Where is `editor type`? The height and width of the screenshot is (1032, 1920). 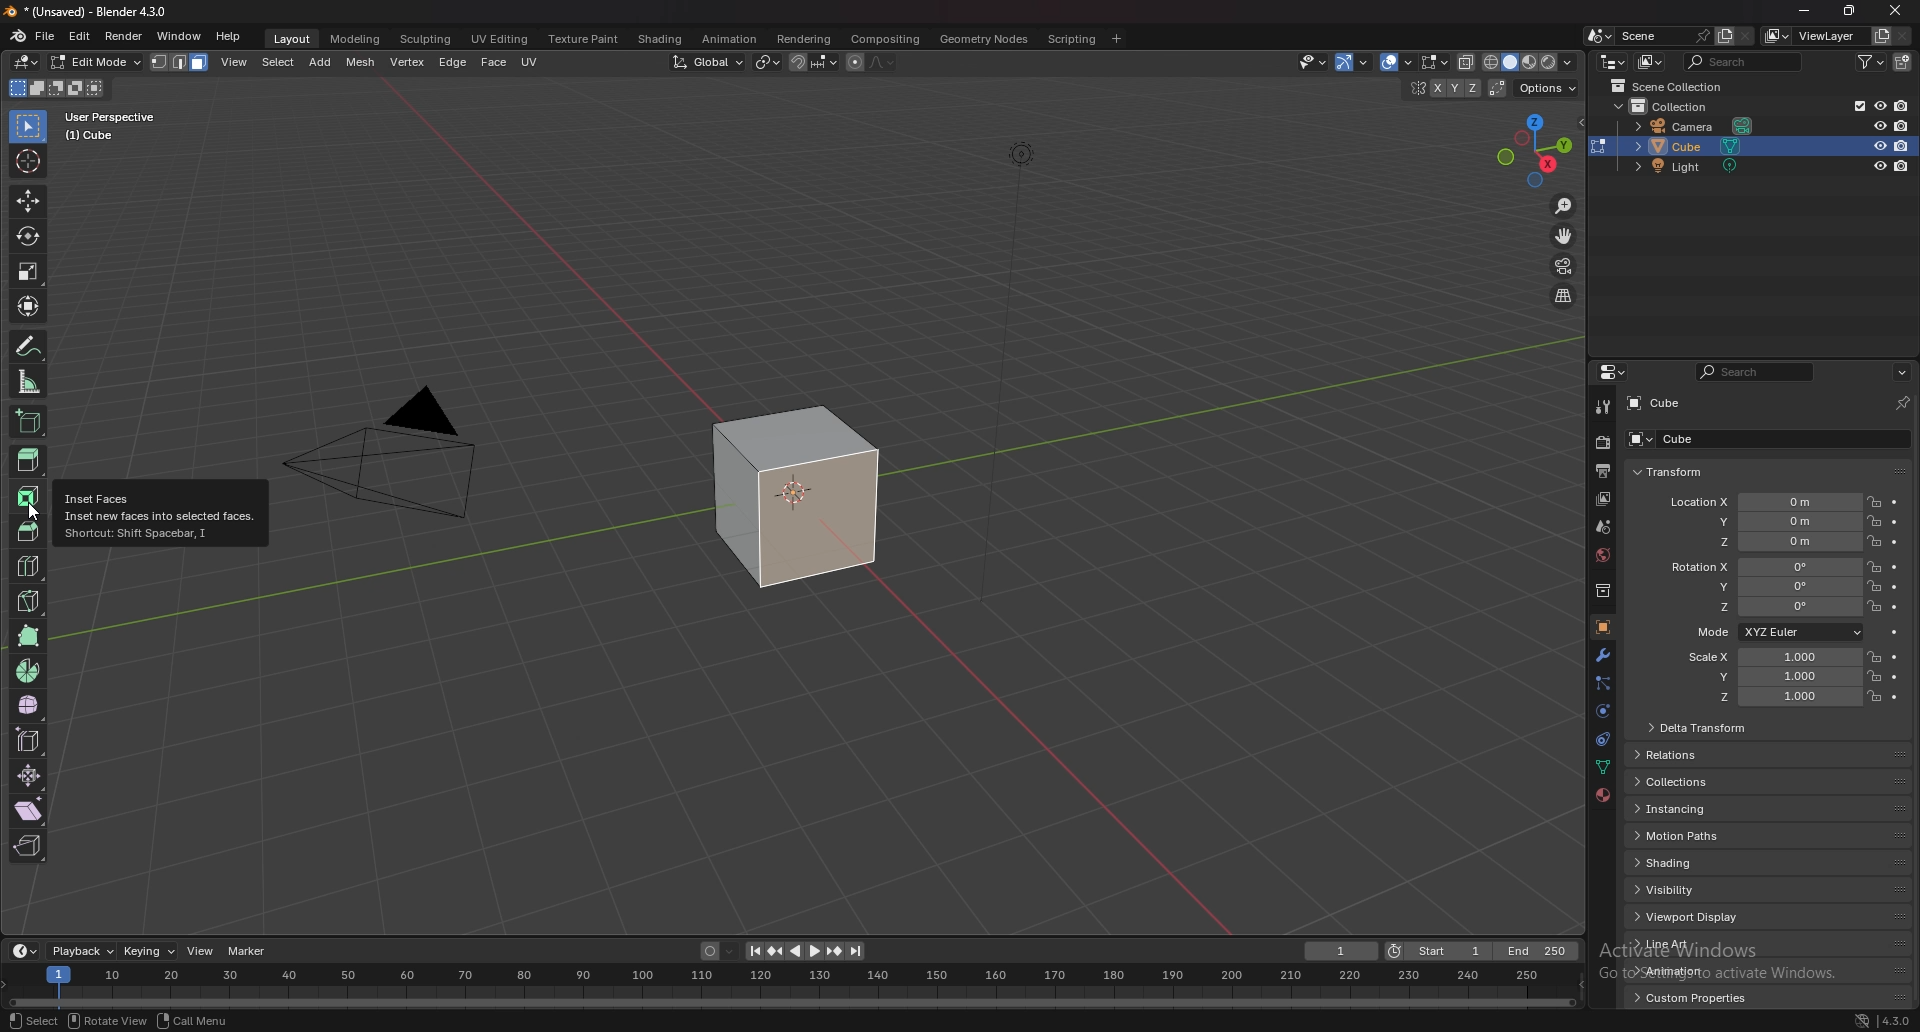
editor type is located at coordinates (1612, 372).